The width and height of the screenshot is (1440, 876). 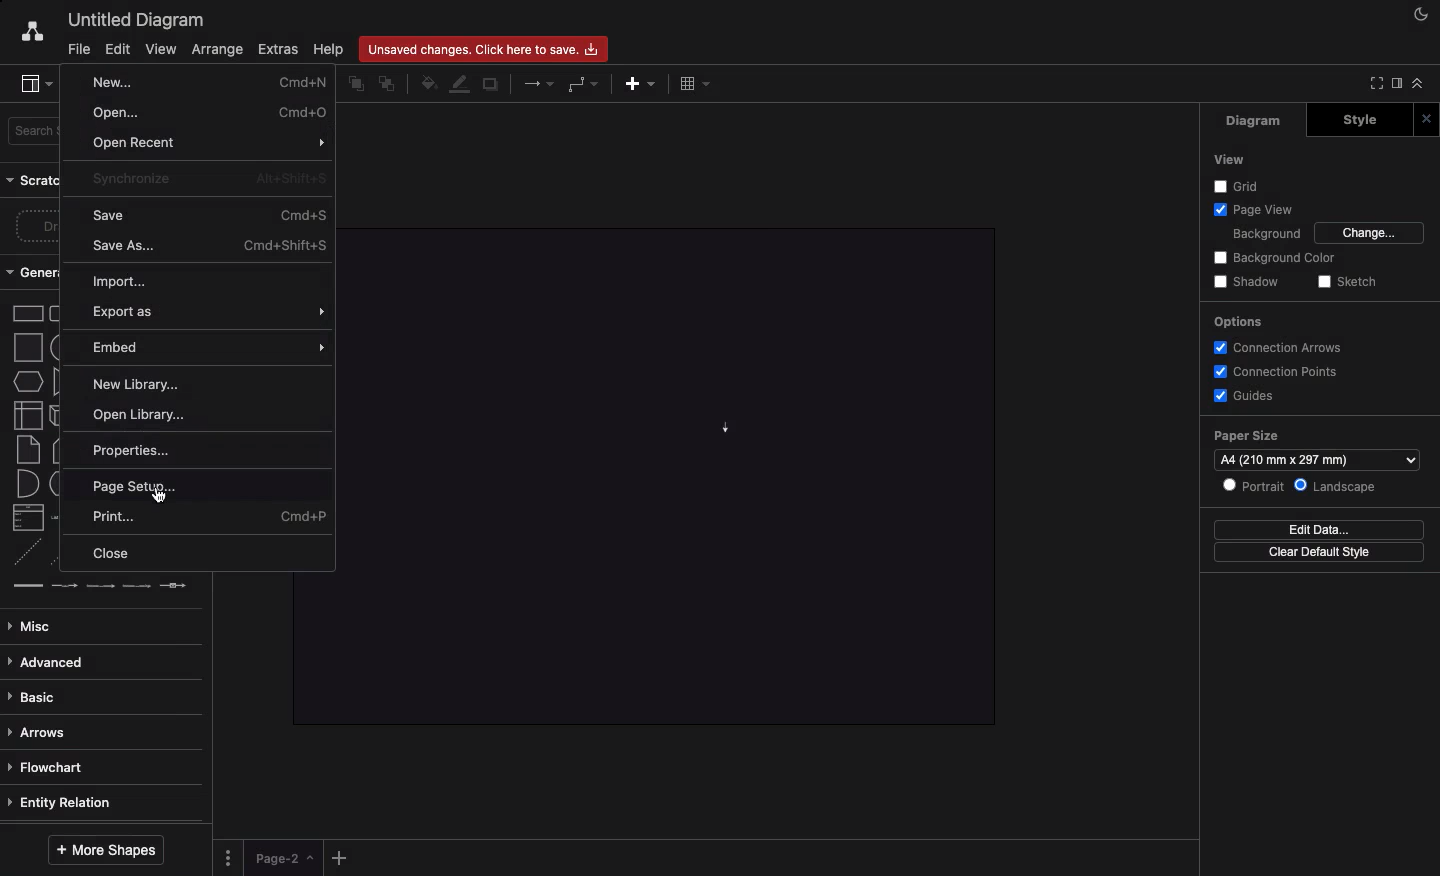 What do you see at coordinates (1418, 82) in the screenshot?
I see `Collapse` at bounding box center [1418, 82].